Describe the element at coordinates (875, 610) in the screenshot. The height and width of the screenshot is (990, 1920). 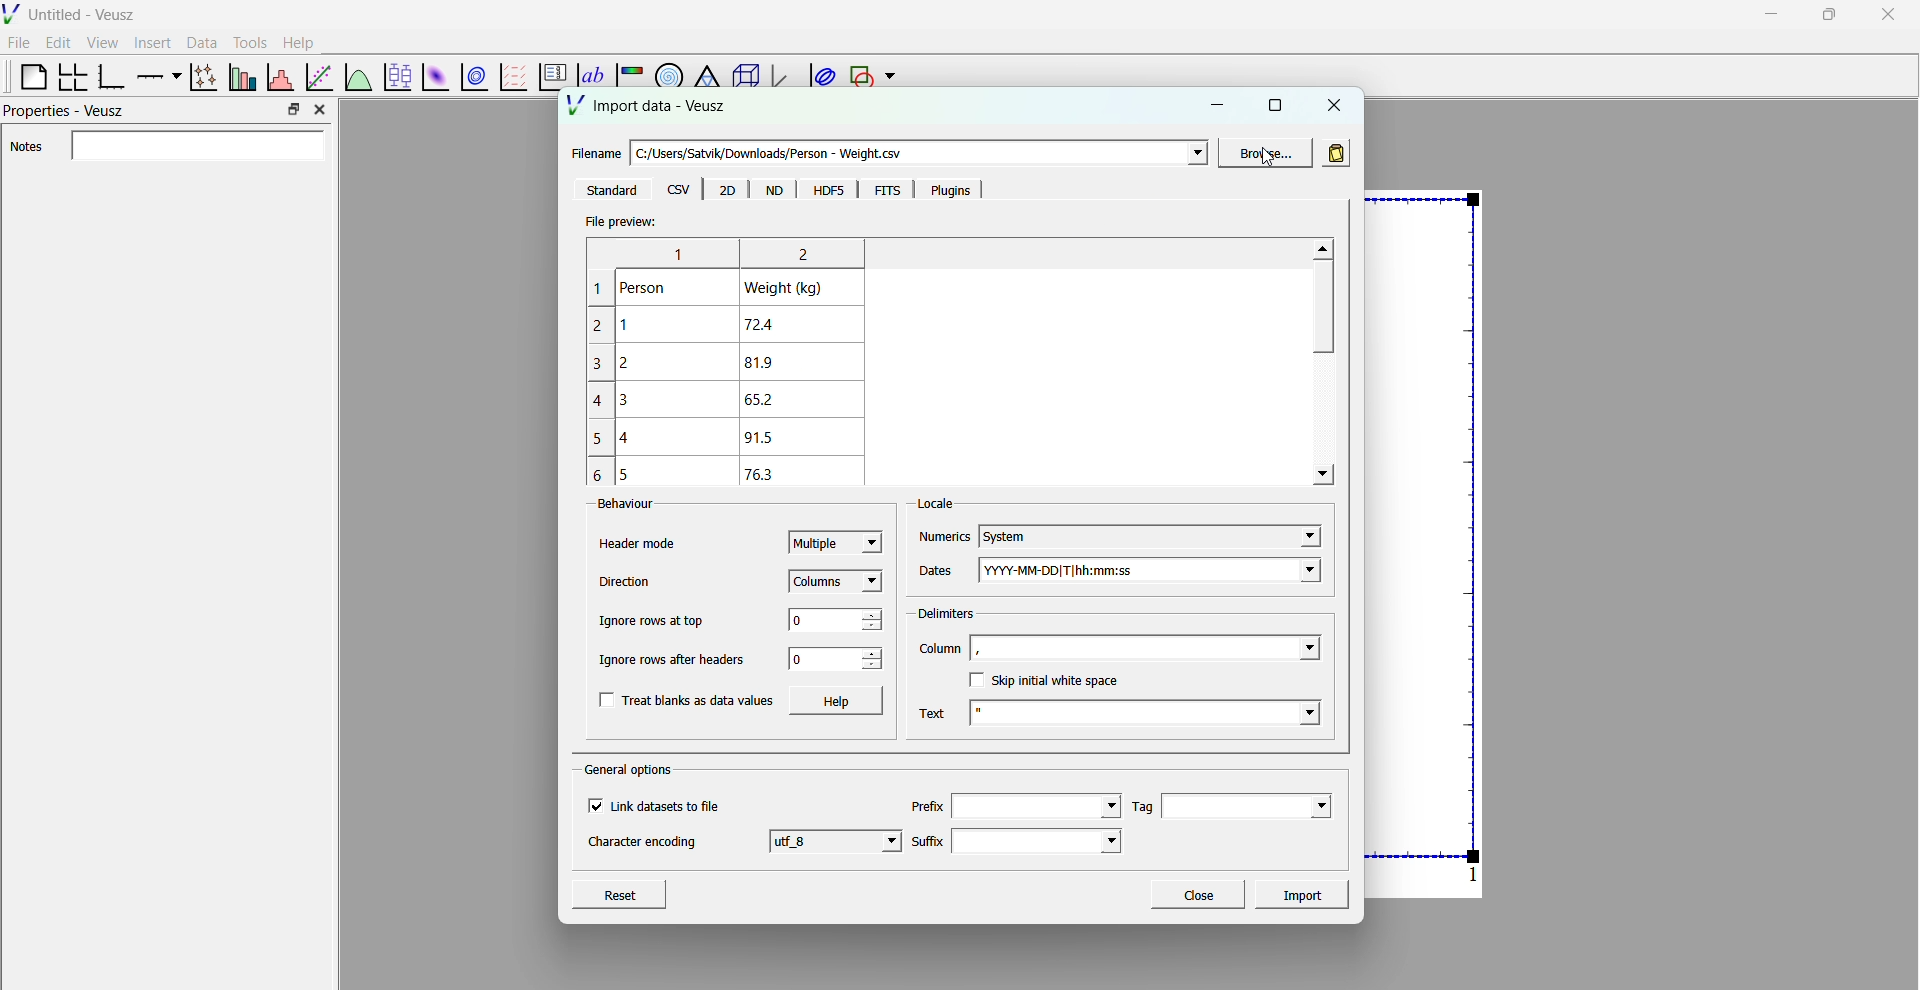
I see `increase value` at that location.